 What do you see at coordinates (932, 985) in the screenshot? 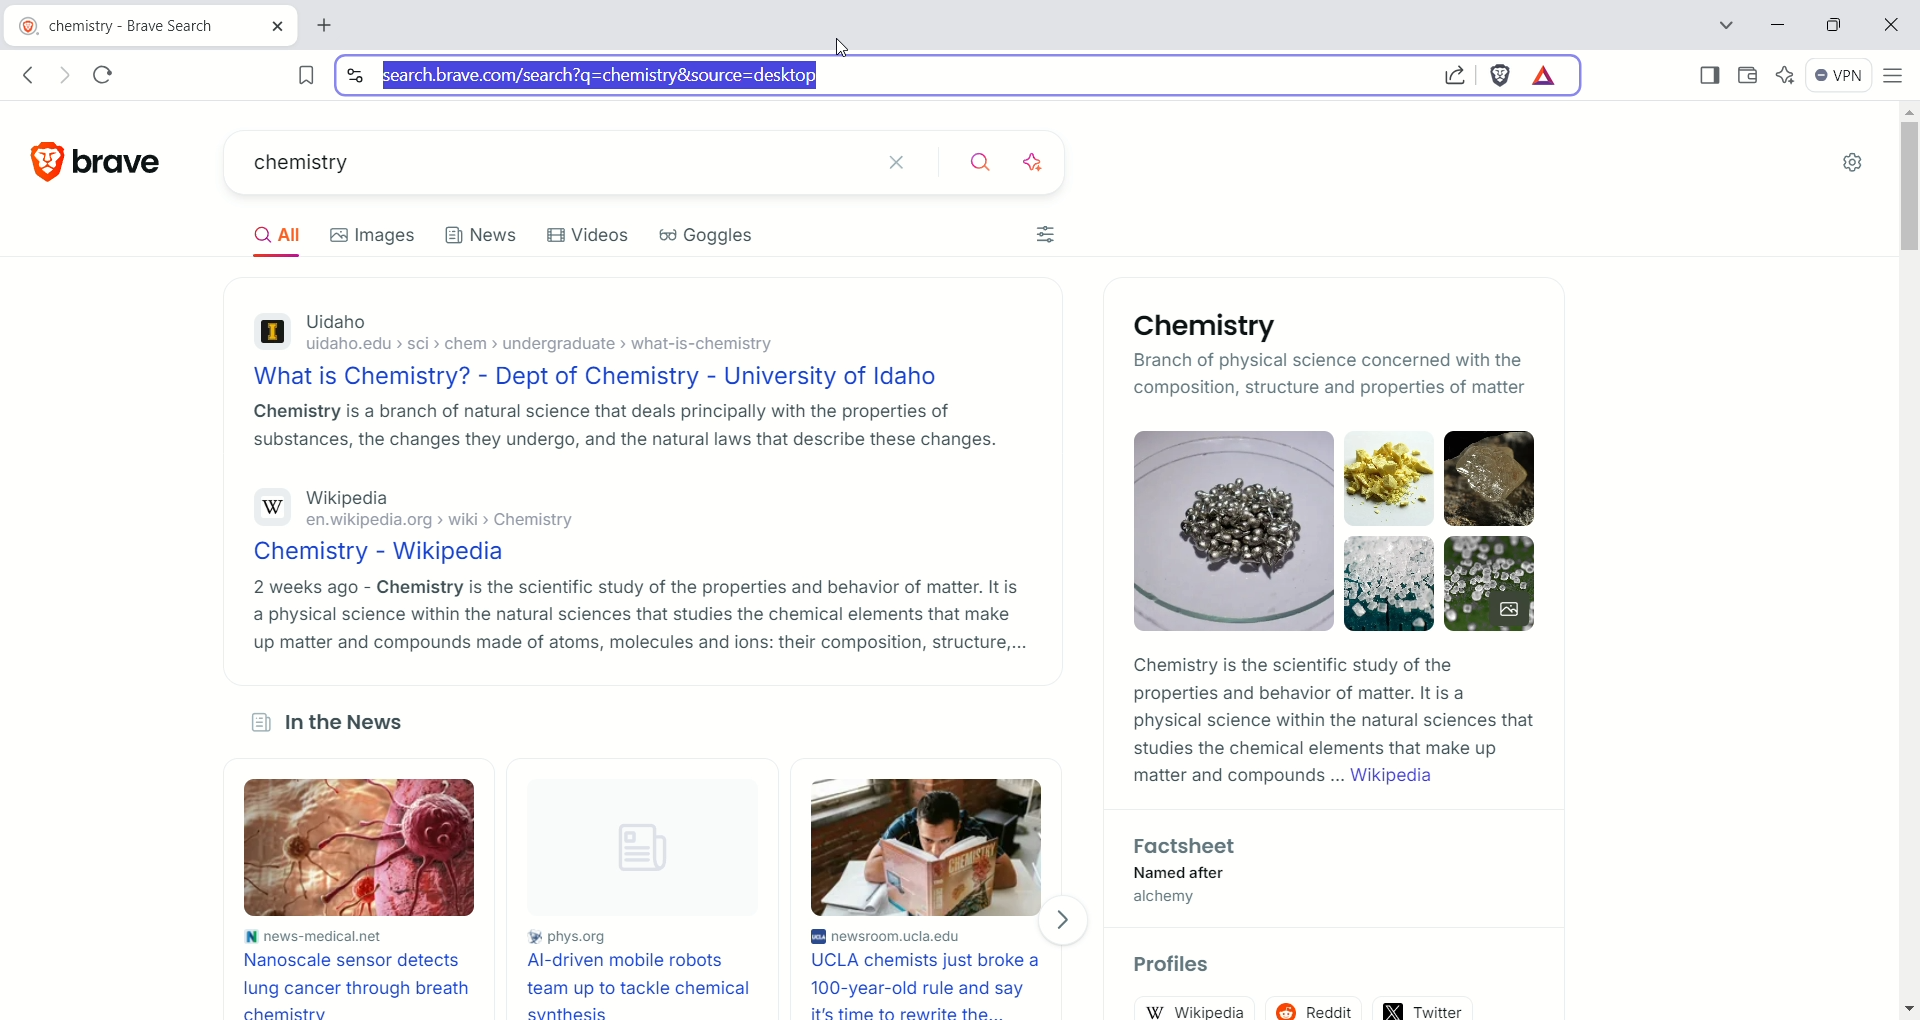
I see `UCLA chemists just broke a 100-year-old rule and say it's time to rewrite the` at bounding box center [932, 985].